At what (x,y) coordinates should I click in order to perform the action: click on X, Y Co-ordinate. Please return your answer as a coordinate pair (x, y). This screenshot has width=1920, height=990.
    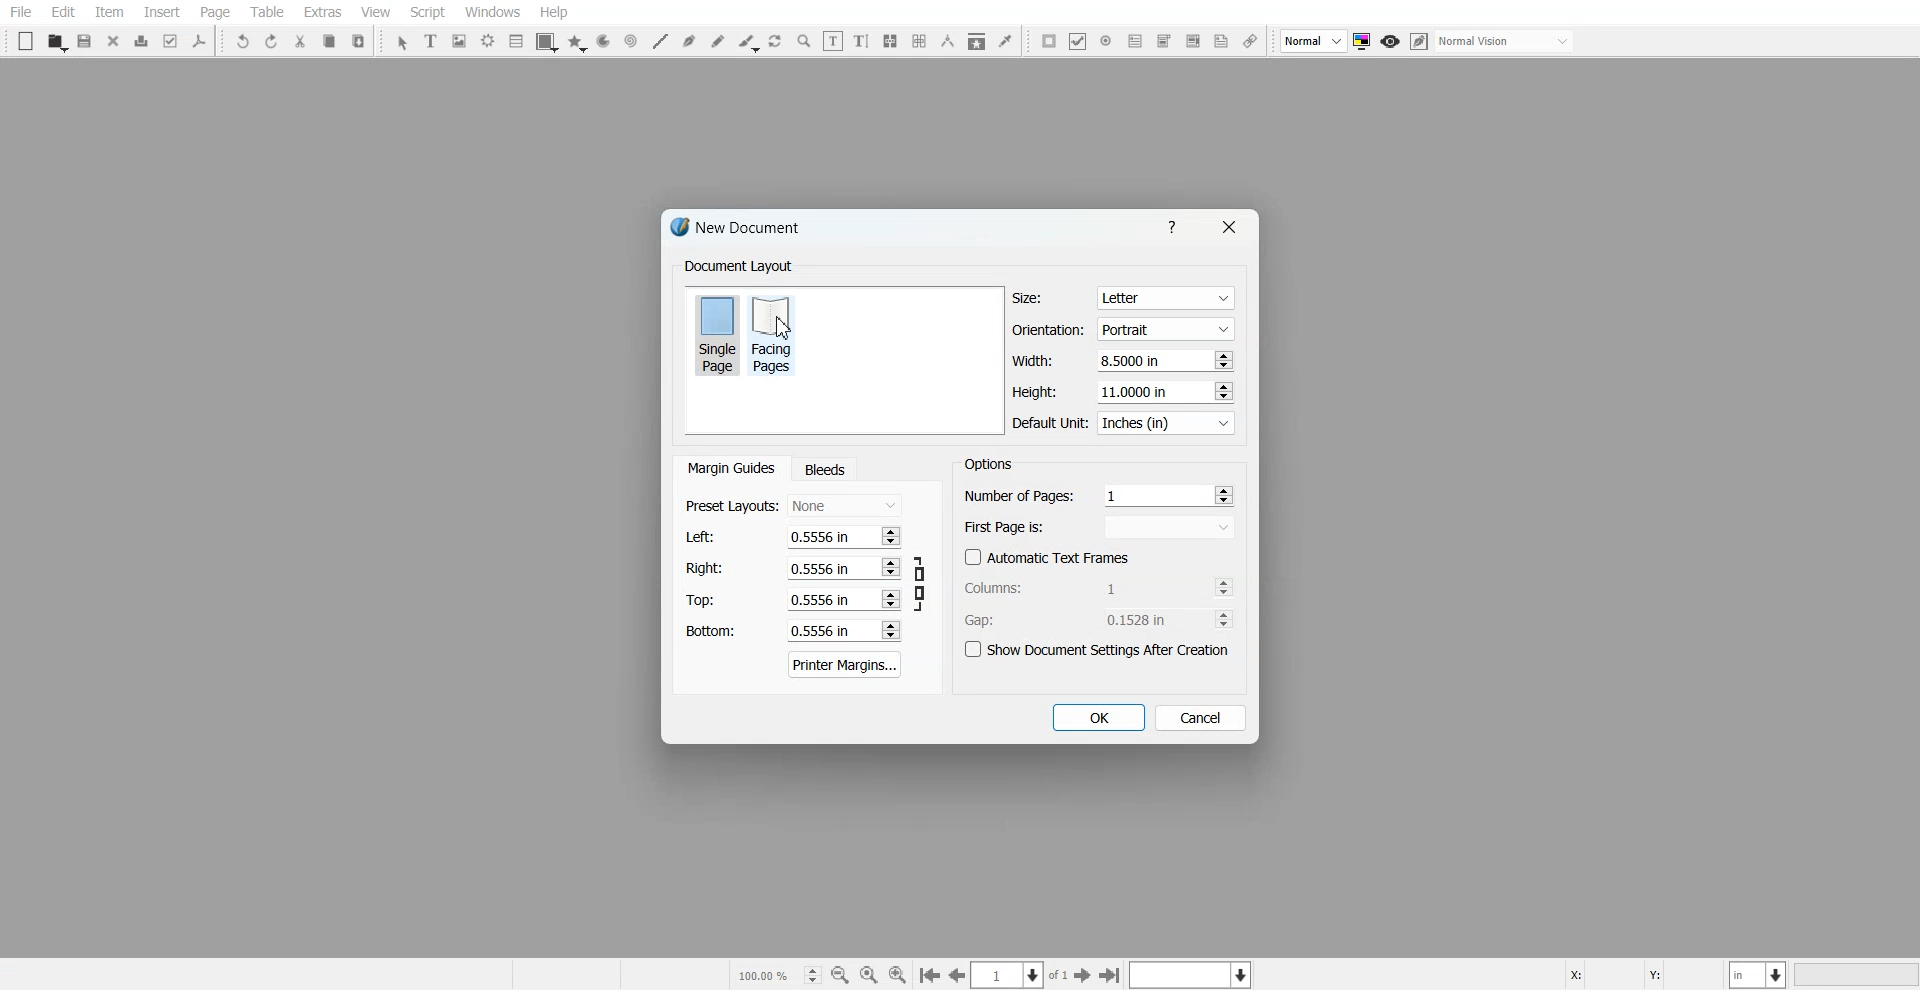
    Looking at the image, I should click on (1643, 973).